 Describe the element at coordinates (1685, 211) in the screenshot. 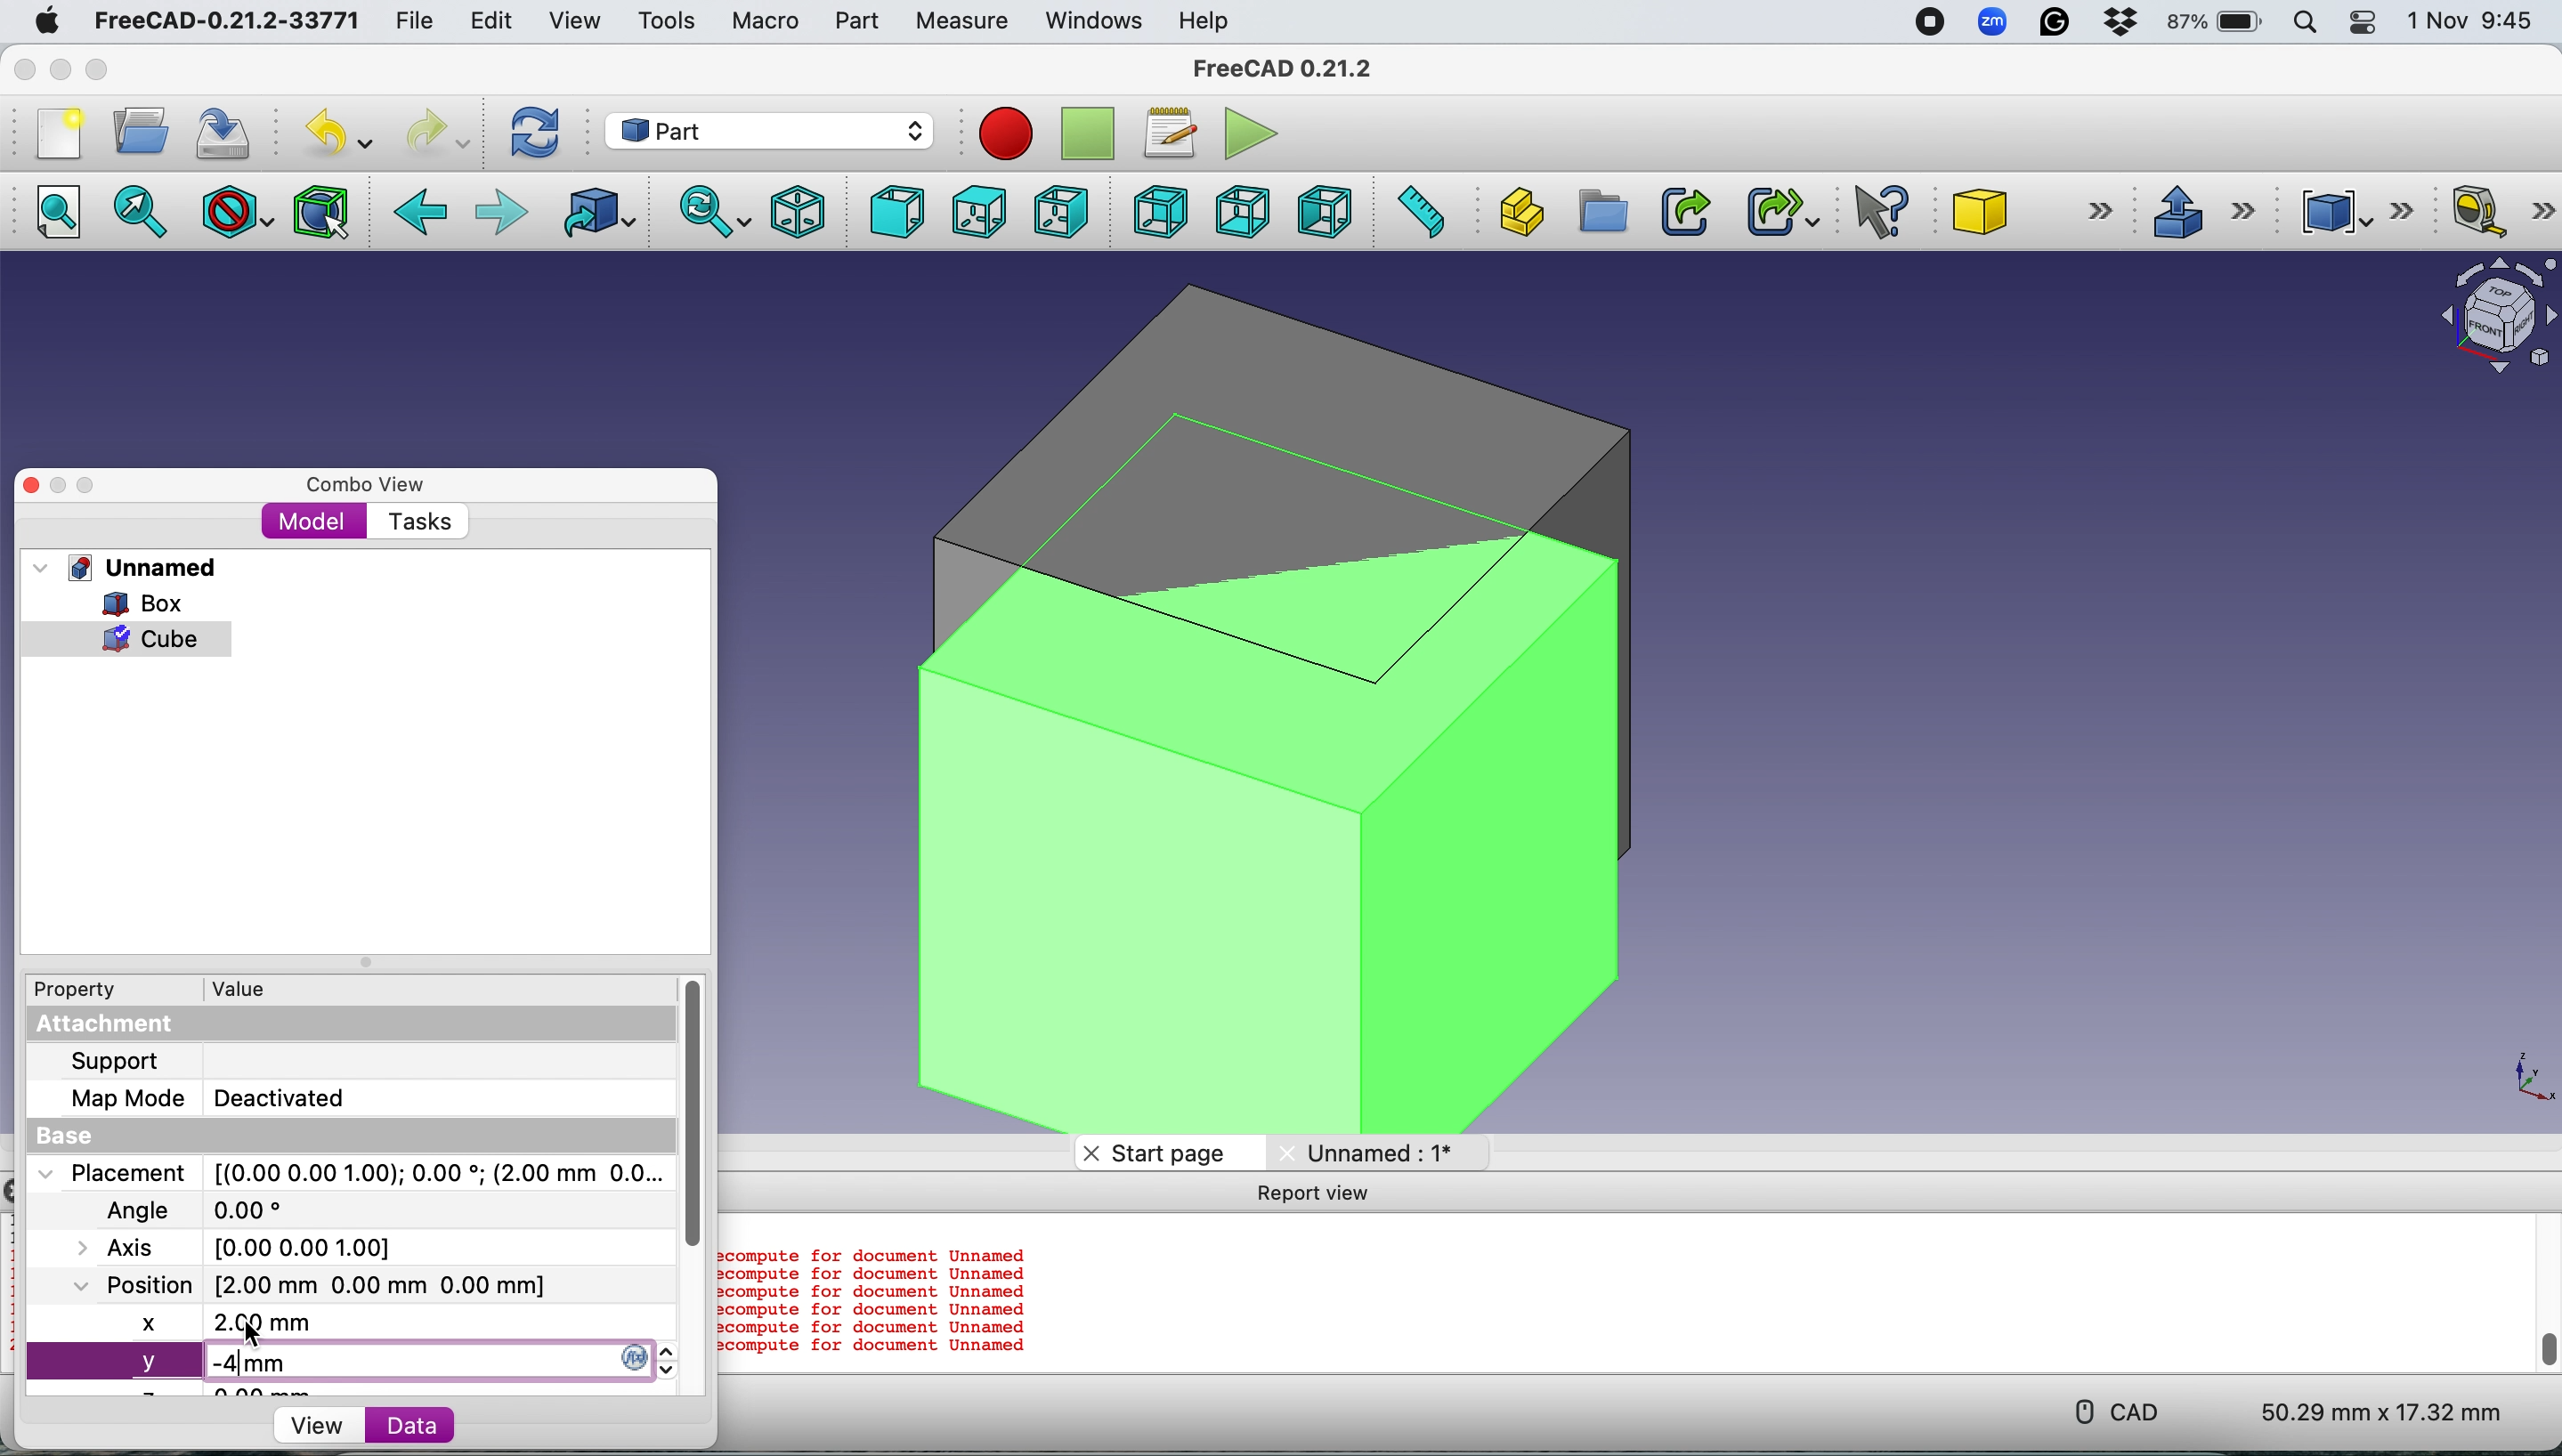

I see `Make link` at that location.